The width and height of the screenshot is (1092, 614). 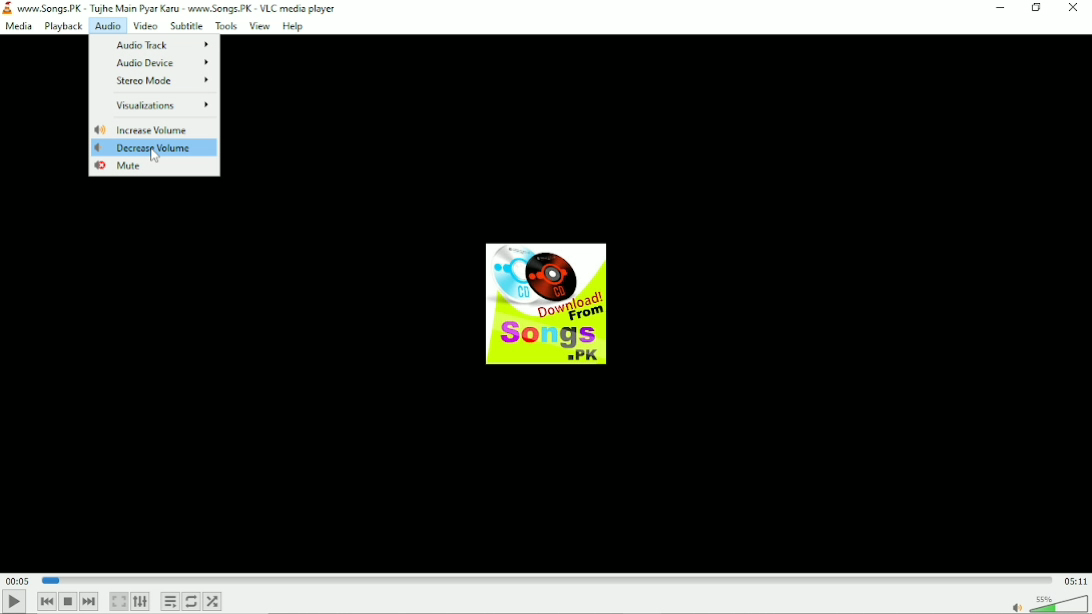 What do you see at coordinates (161, 62) in the screenshot?
I see `Audio device` at bounding box center [161, 62].